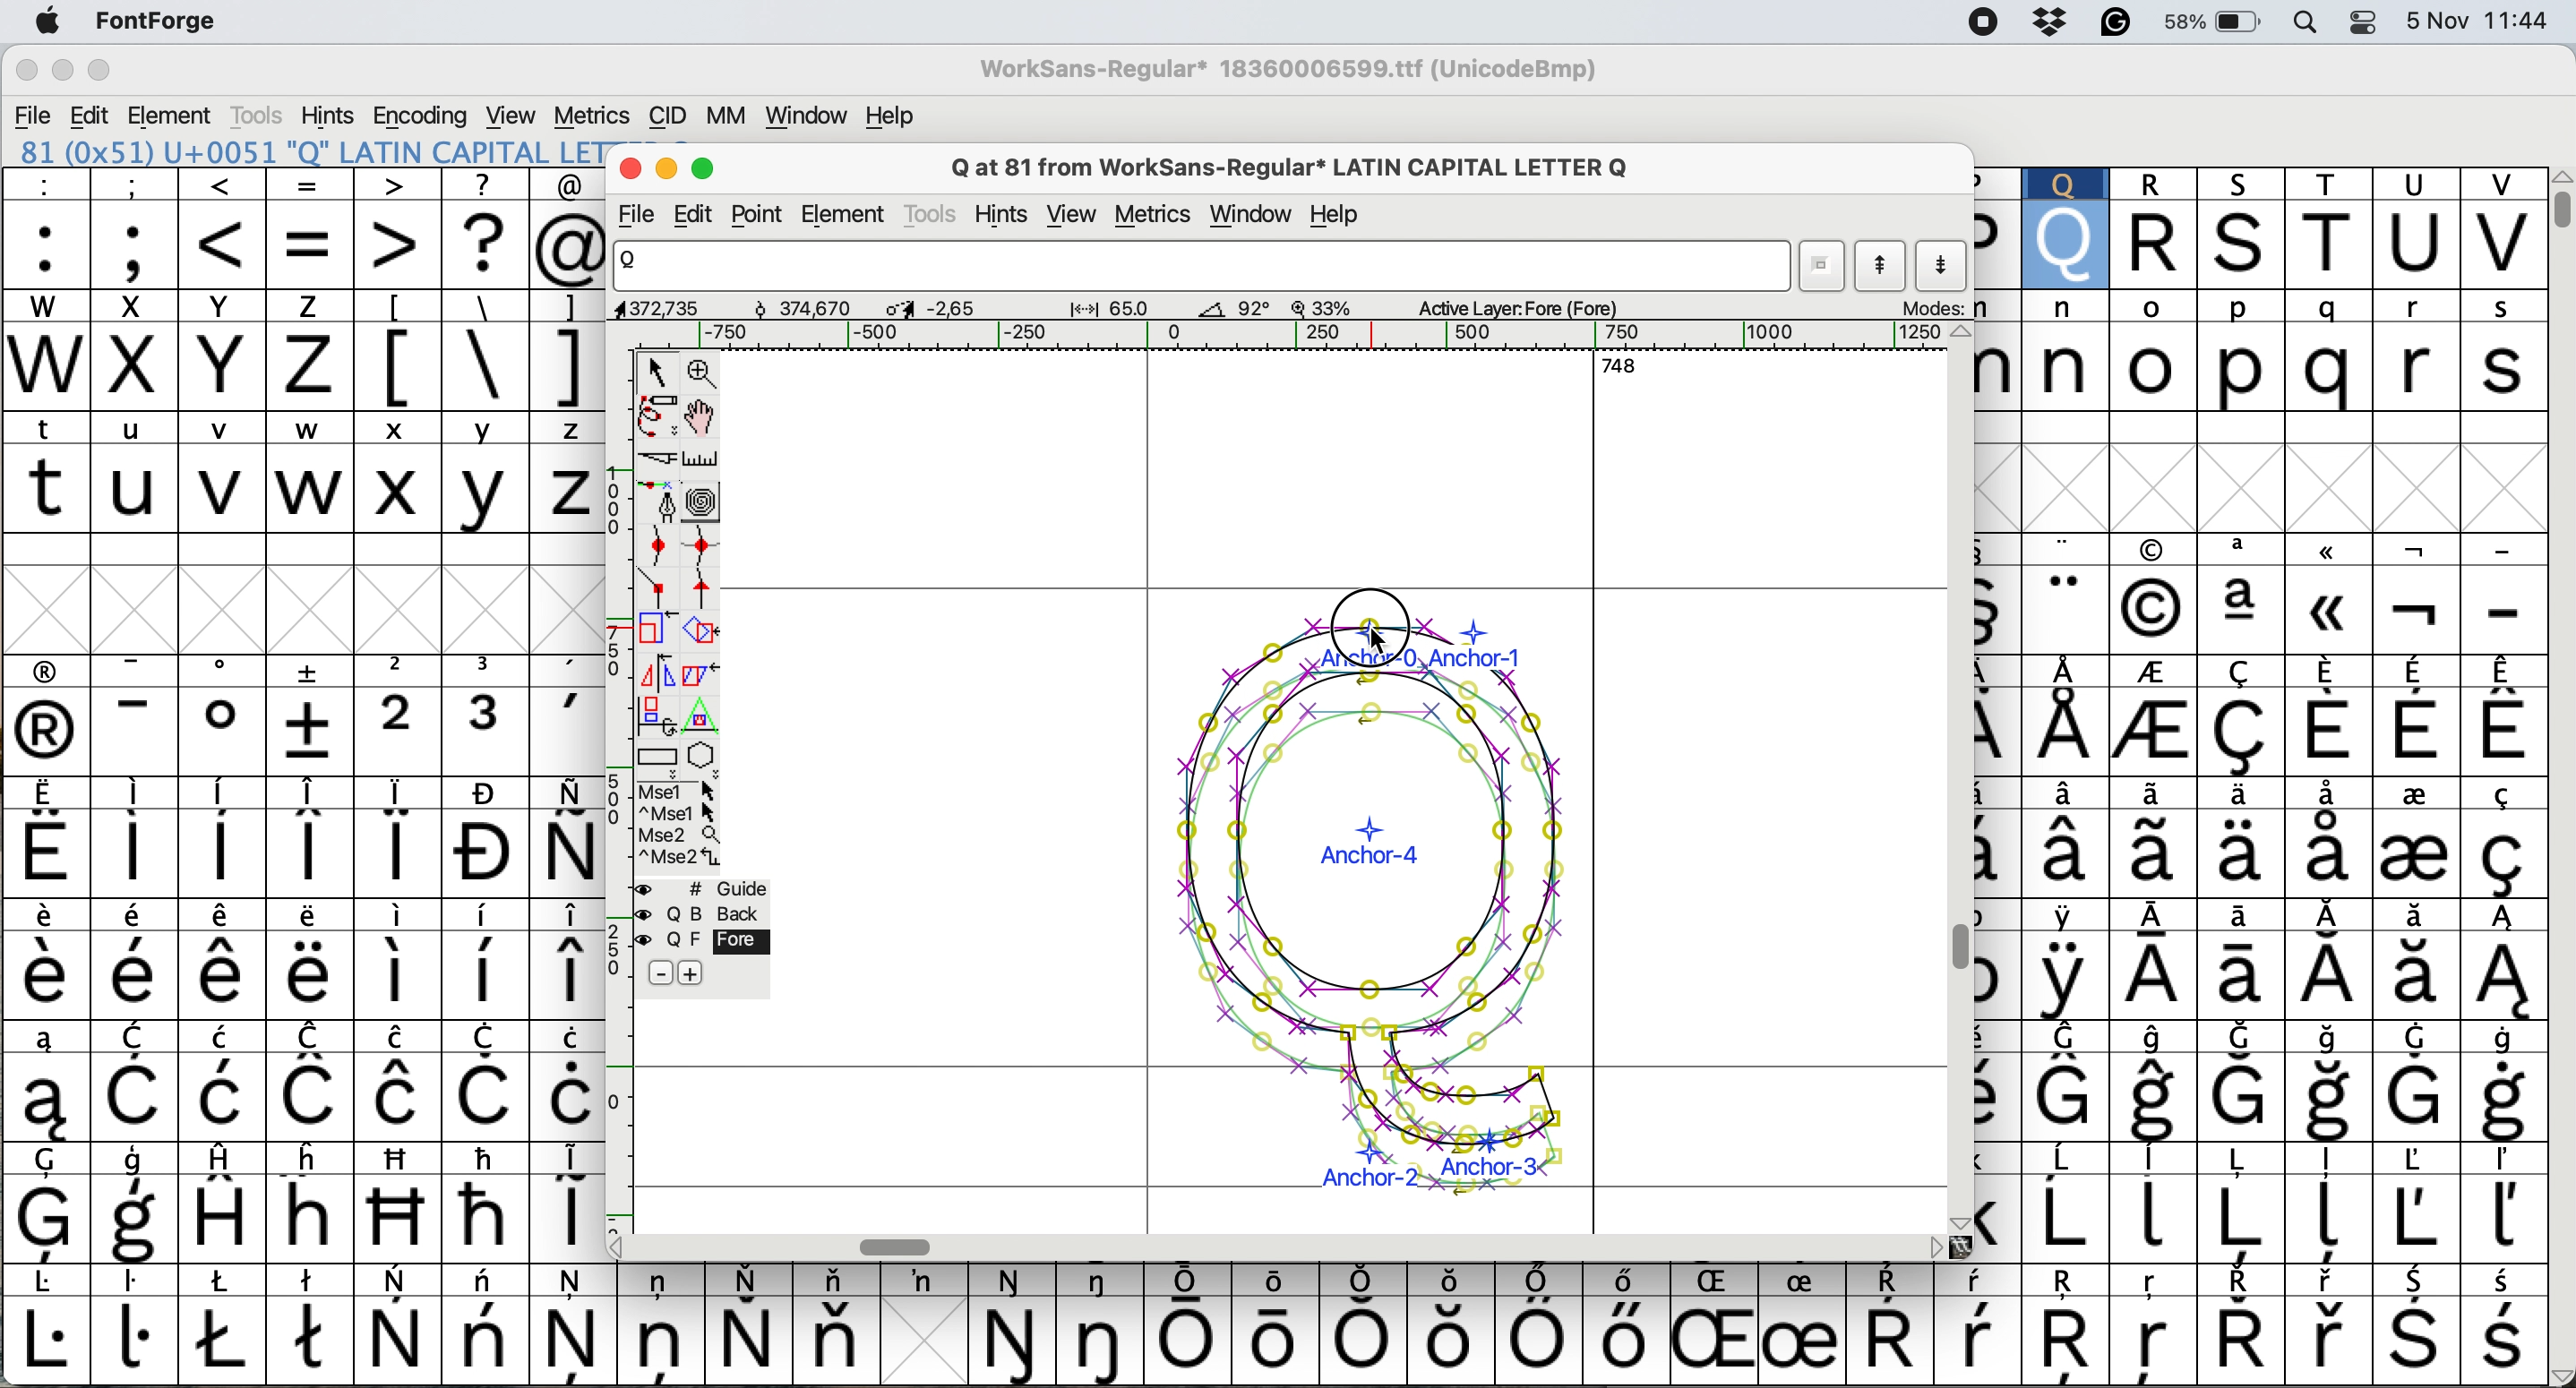  What do you see at coordinates (930, 216) in the screenshot?
I see `tools` at bounding box center [930, 216].